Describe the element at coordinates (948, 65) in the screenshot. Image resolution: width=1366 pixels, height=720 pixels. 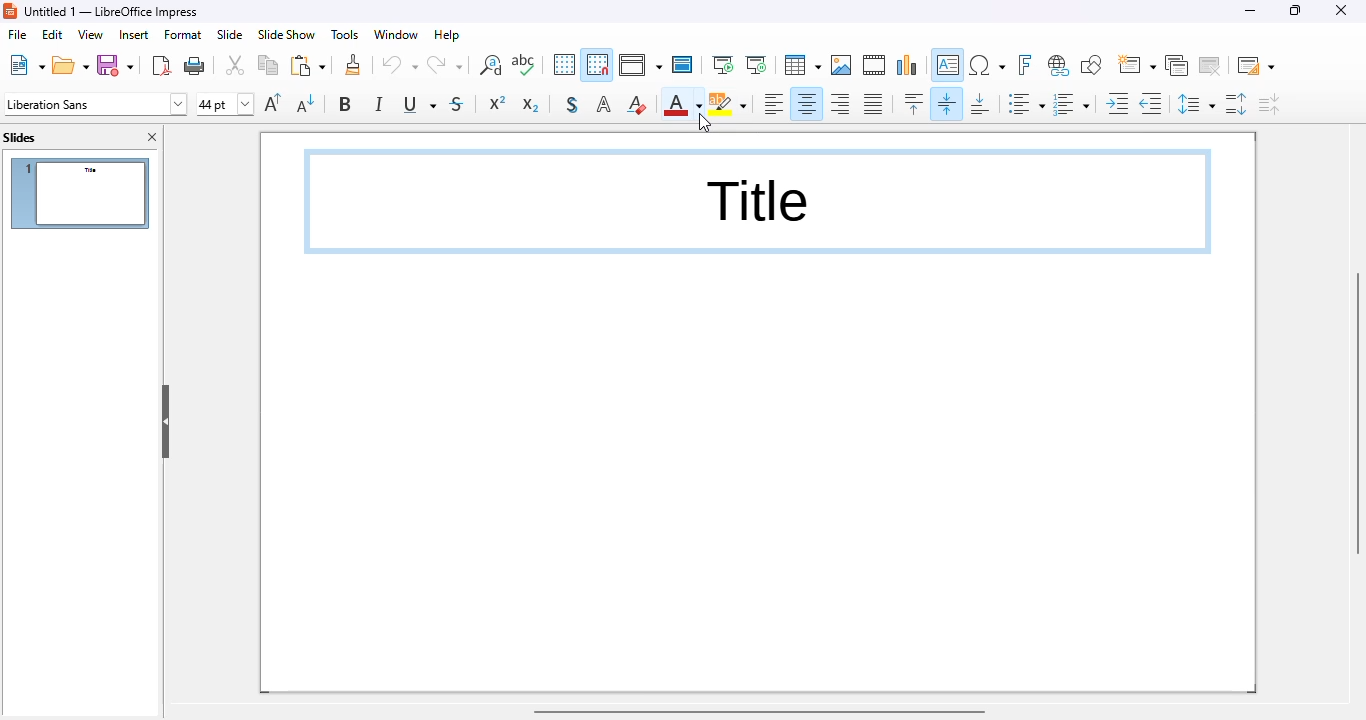
I see `insert text box` at that location.